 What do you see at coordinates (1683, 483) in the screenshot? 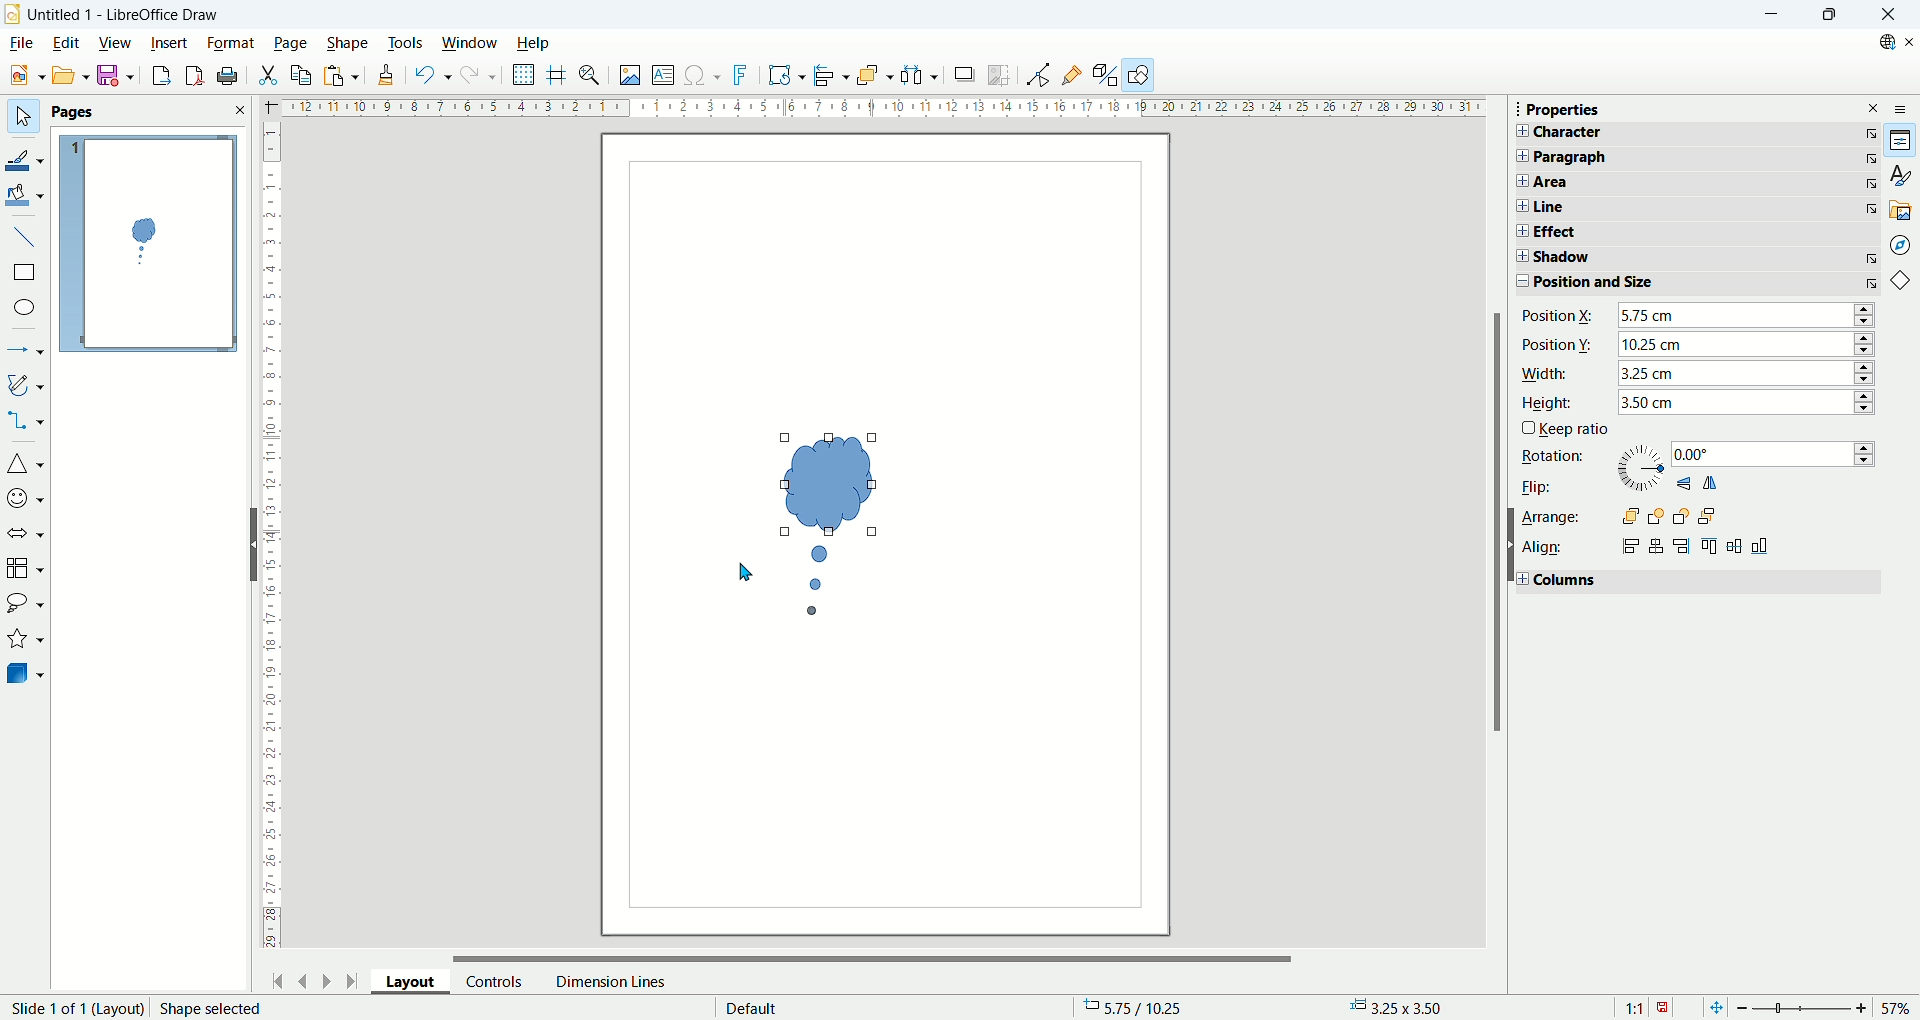
I see `Flip vertiacally` at bounding box center [1683, 483].